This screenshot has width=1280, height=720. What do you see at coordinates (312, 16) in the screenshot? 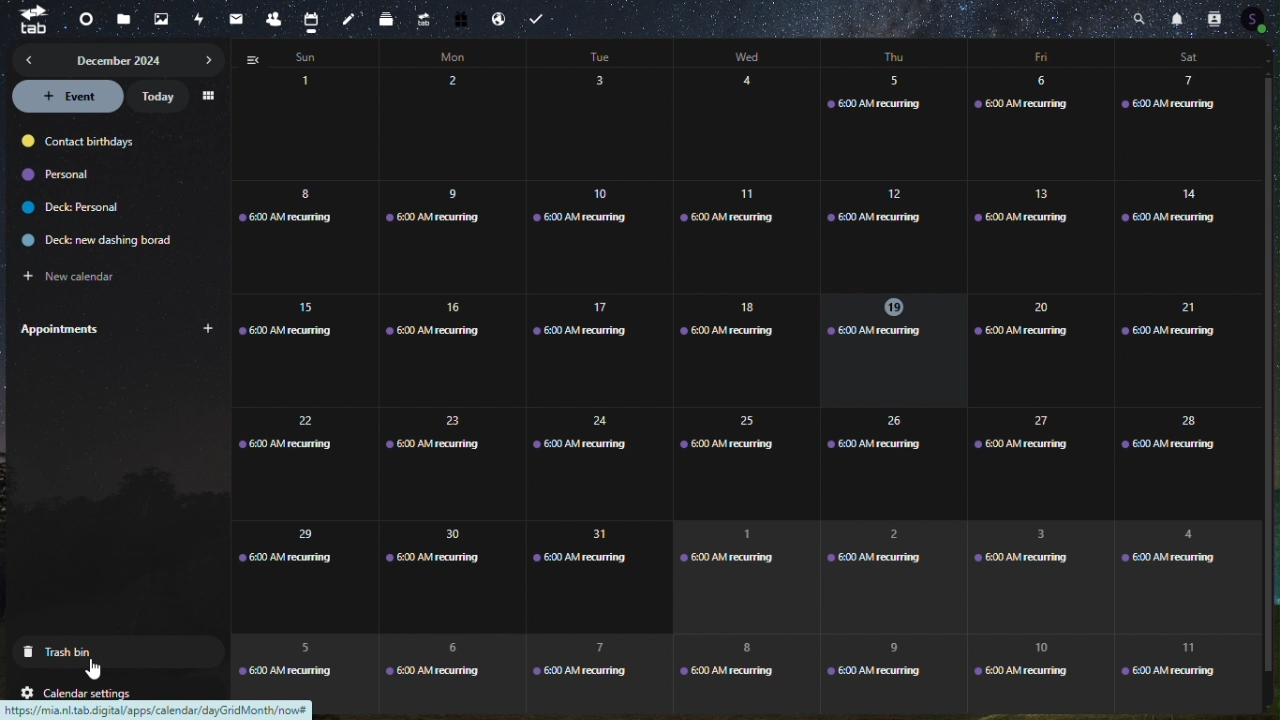
I see `calendar` at bounding box center [312, 16].